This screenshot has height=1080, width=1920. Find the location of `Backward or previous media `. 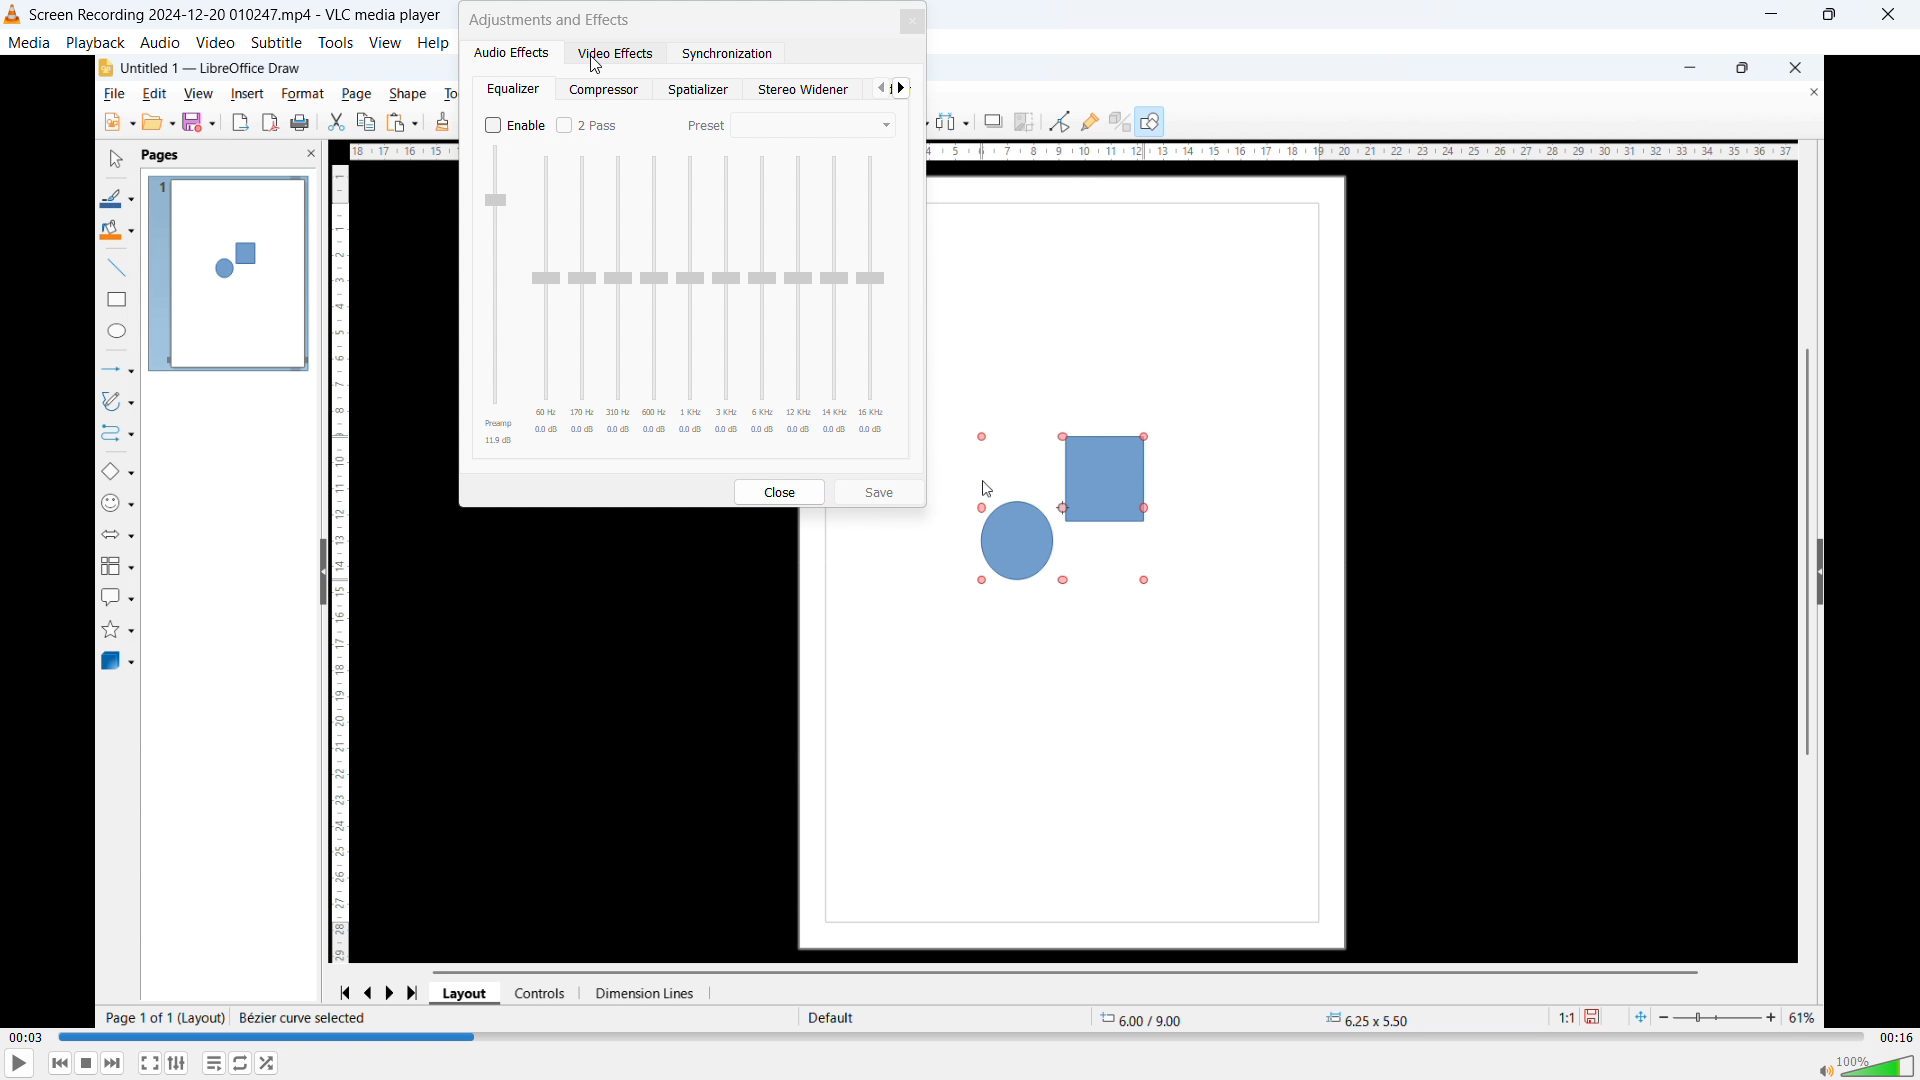

Backward or previous media  is located at coordinates (58, 1063).